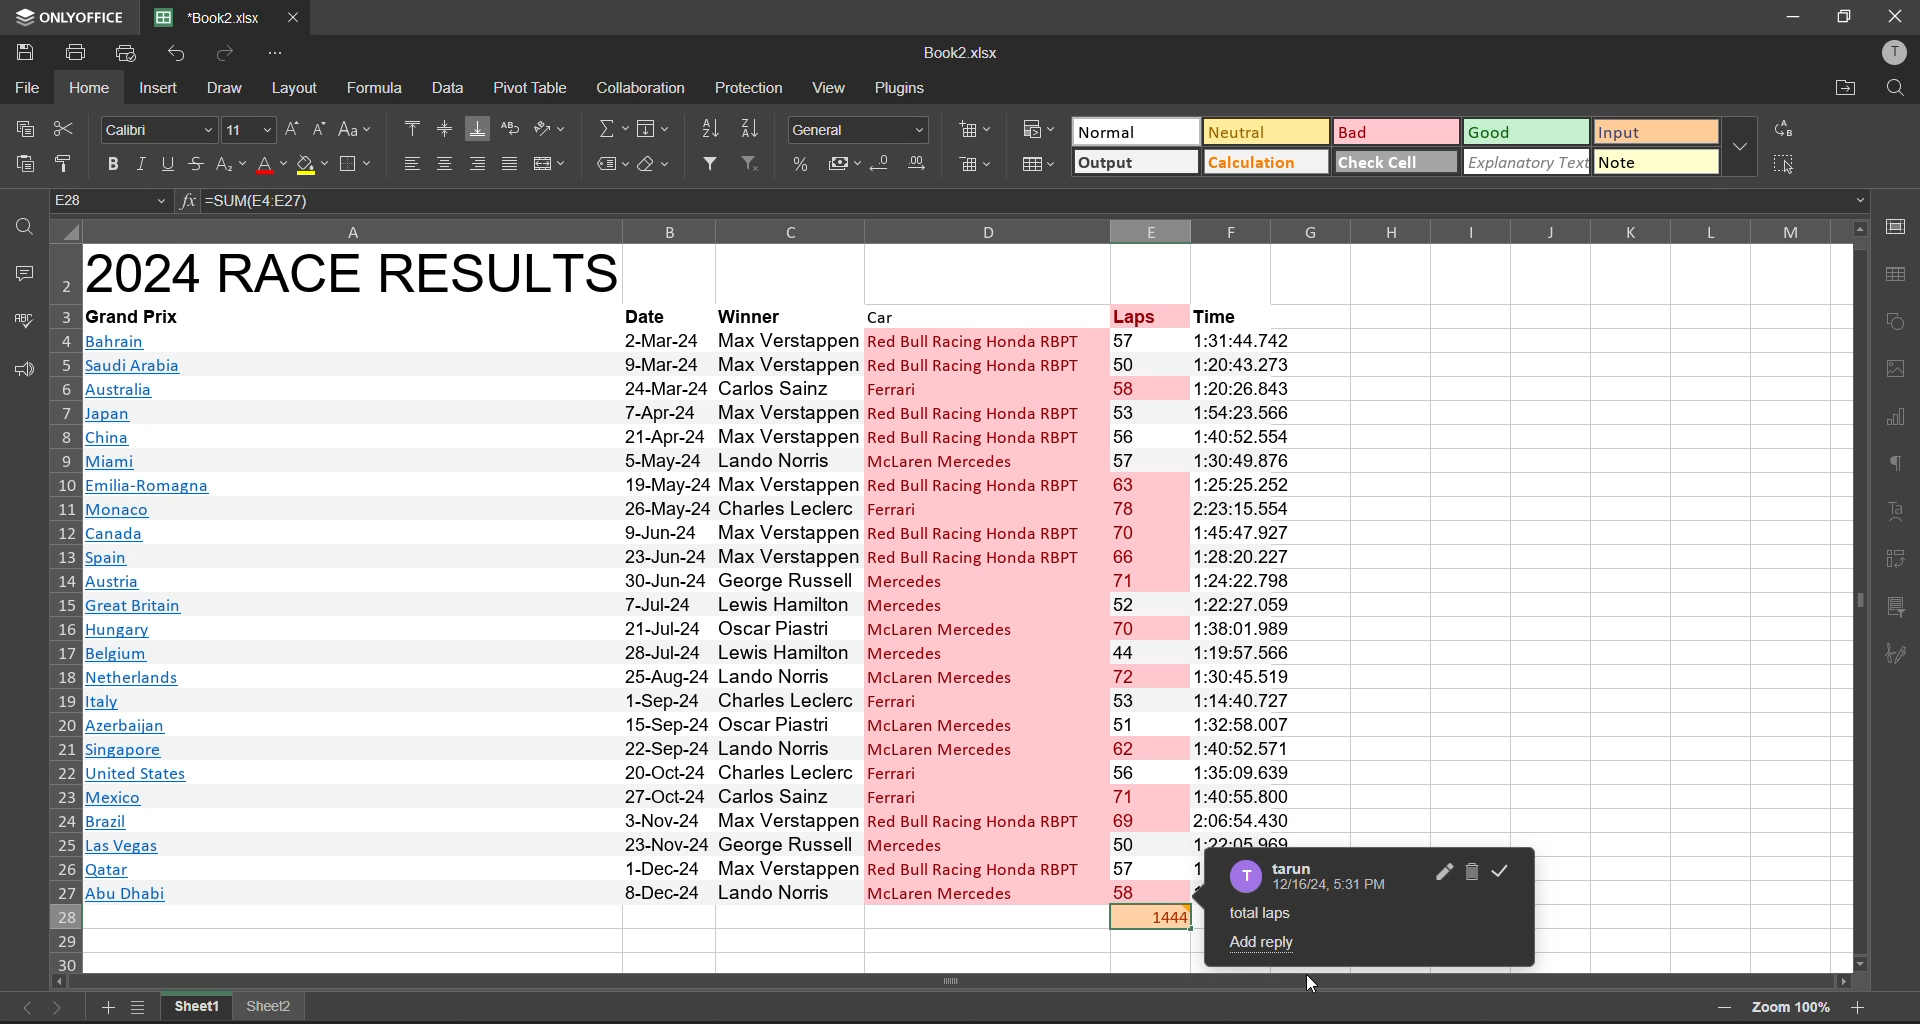 This screenshot has height=1024, width=1920. Describe the element at coordinates (1148, 616) in the screenshot. I see `laps` at that location.